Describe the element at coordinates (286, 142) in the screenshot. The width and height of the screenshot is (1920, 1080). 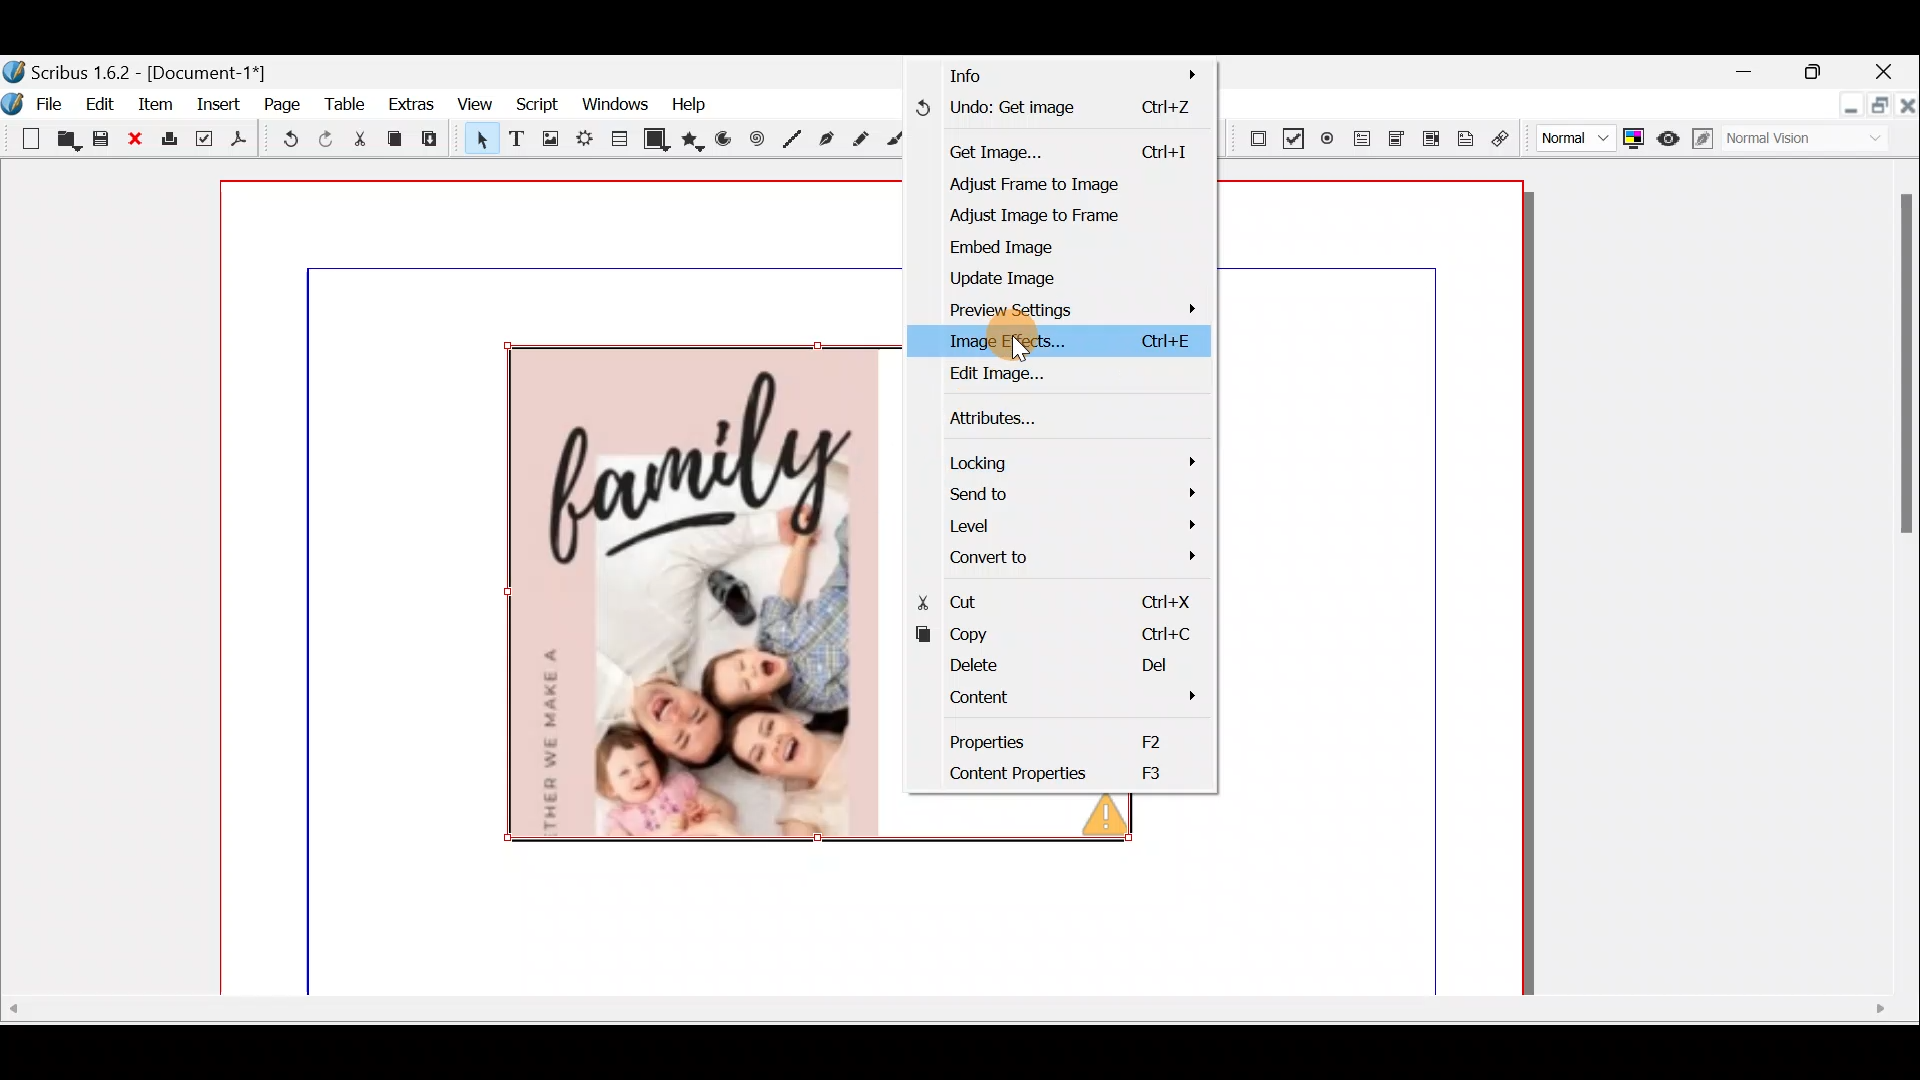
I see `Undo` at that location.